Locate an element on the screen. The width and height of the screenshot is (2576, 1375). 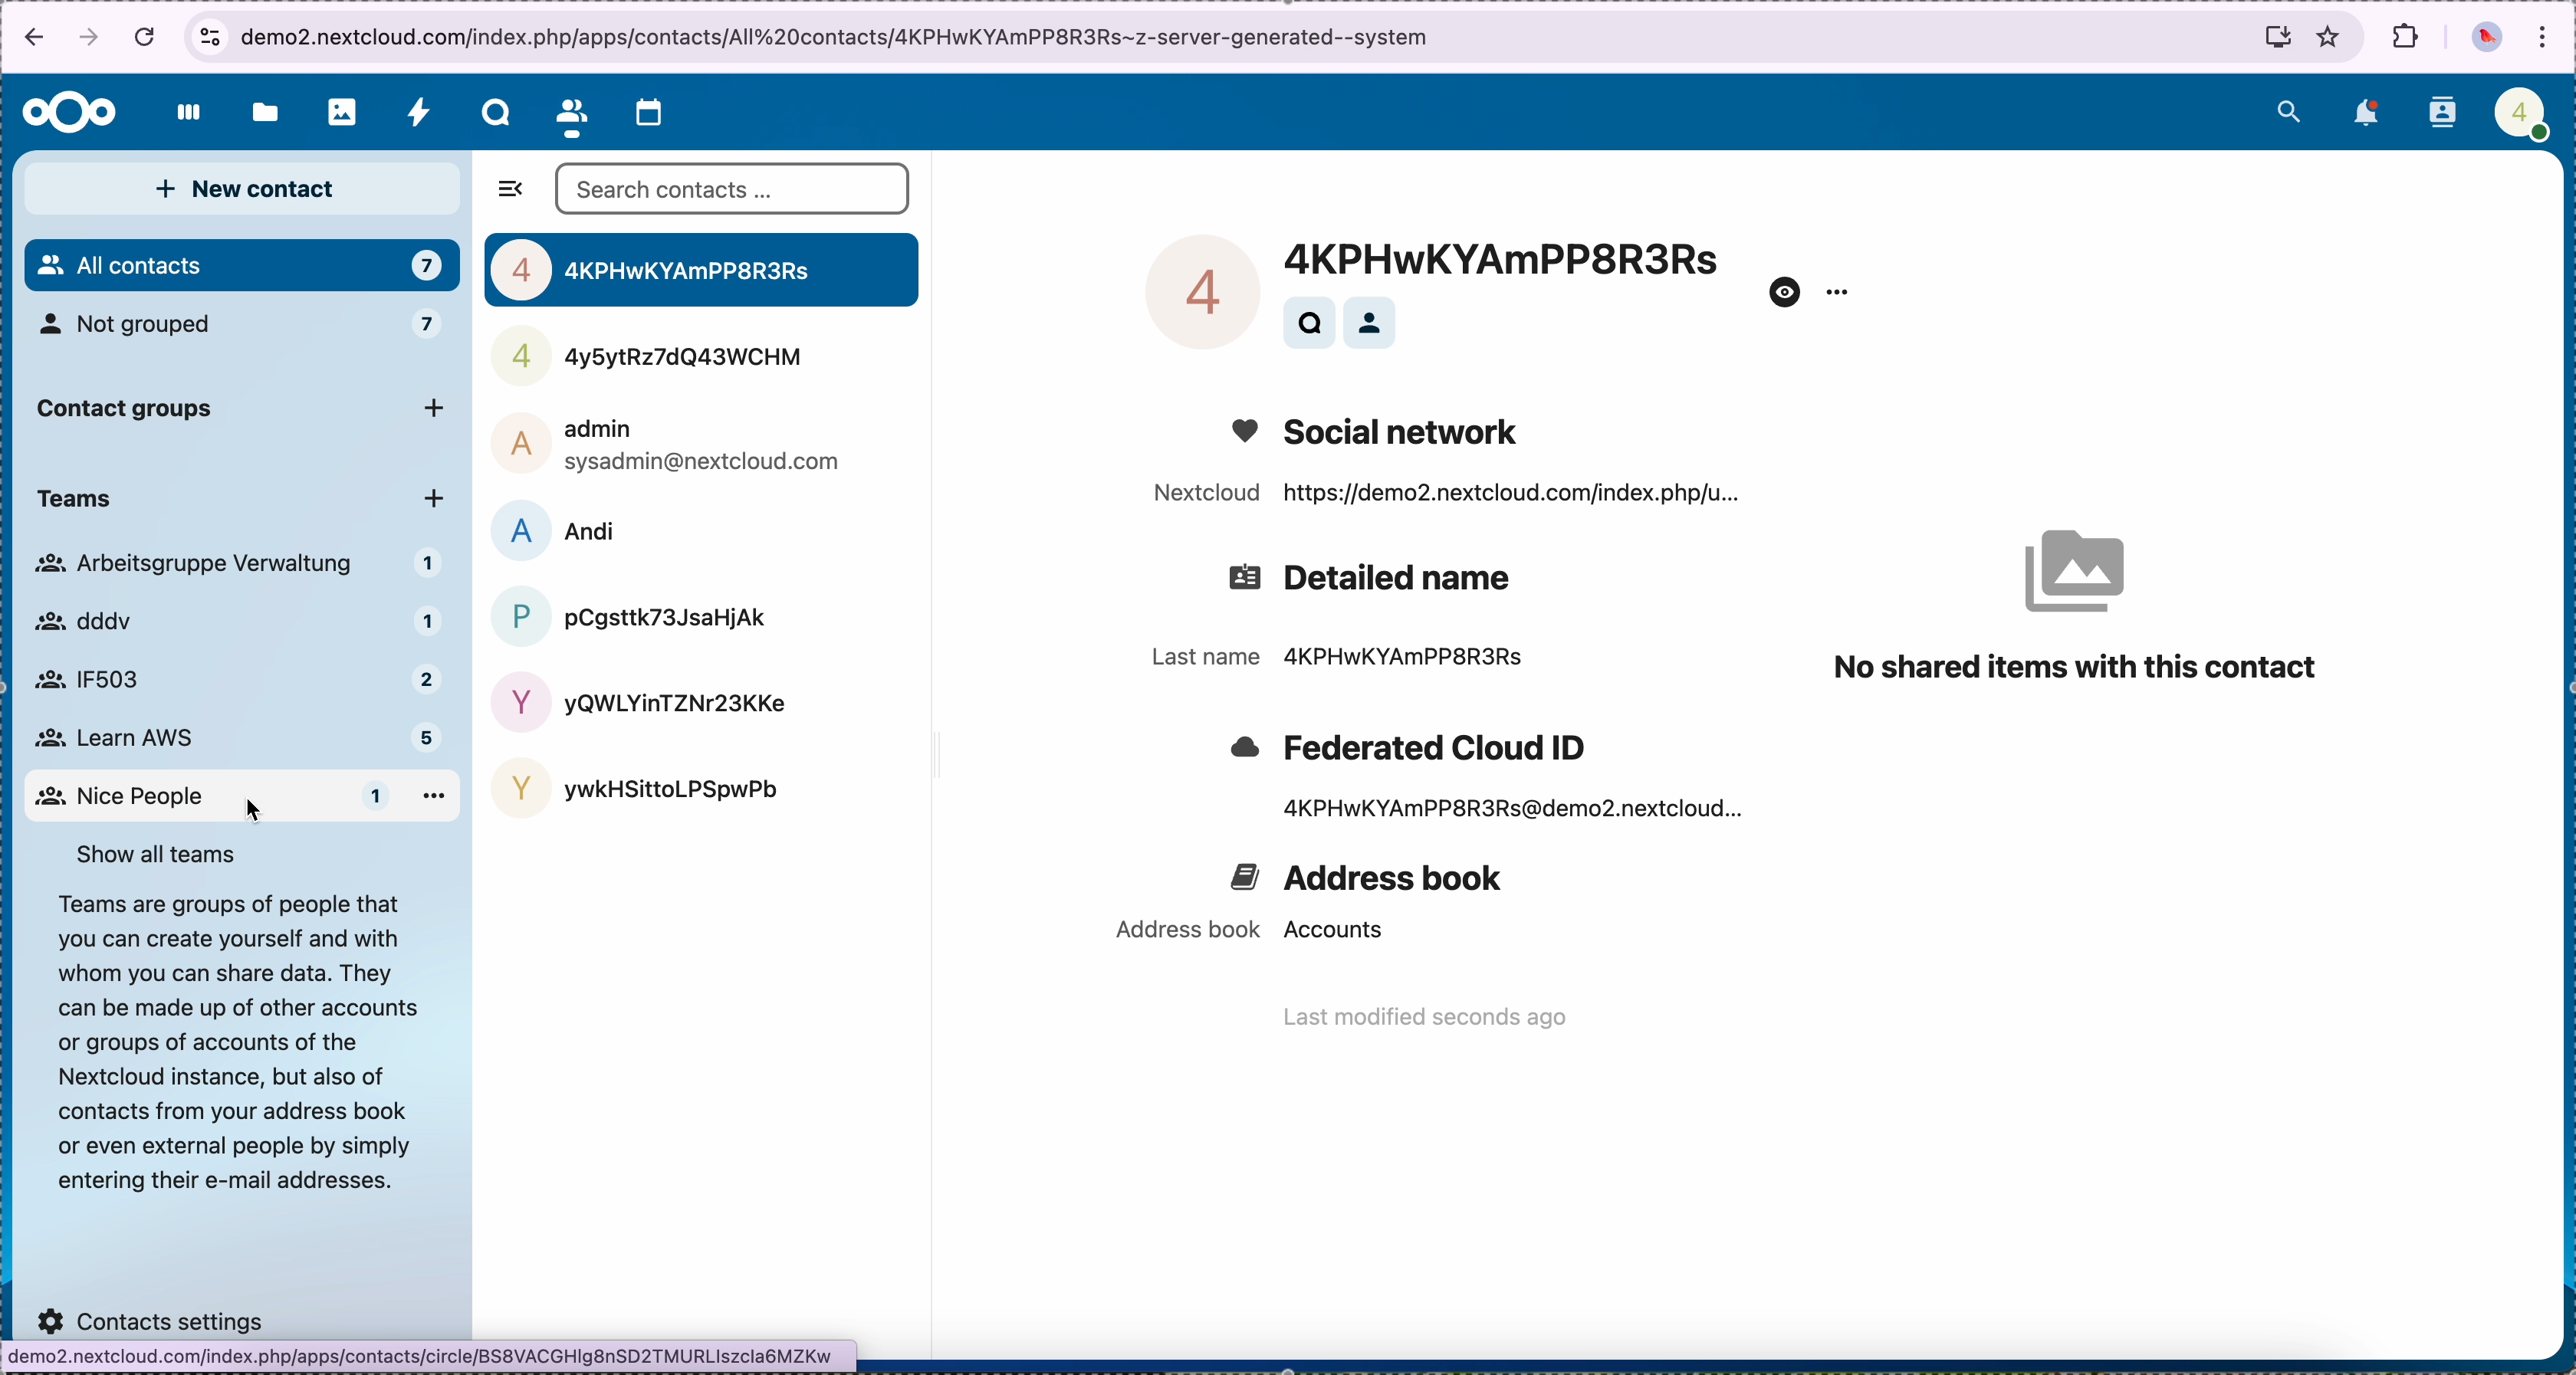
profile picture is located at coordinates (2486, 38).